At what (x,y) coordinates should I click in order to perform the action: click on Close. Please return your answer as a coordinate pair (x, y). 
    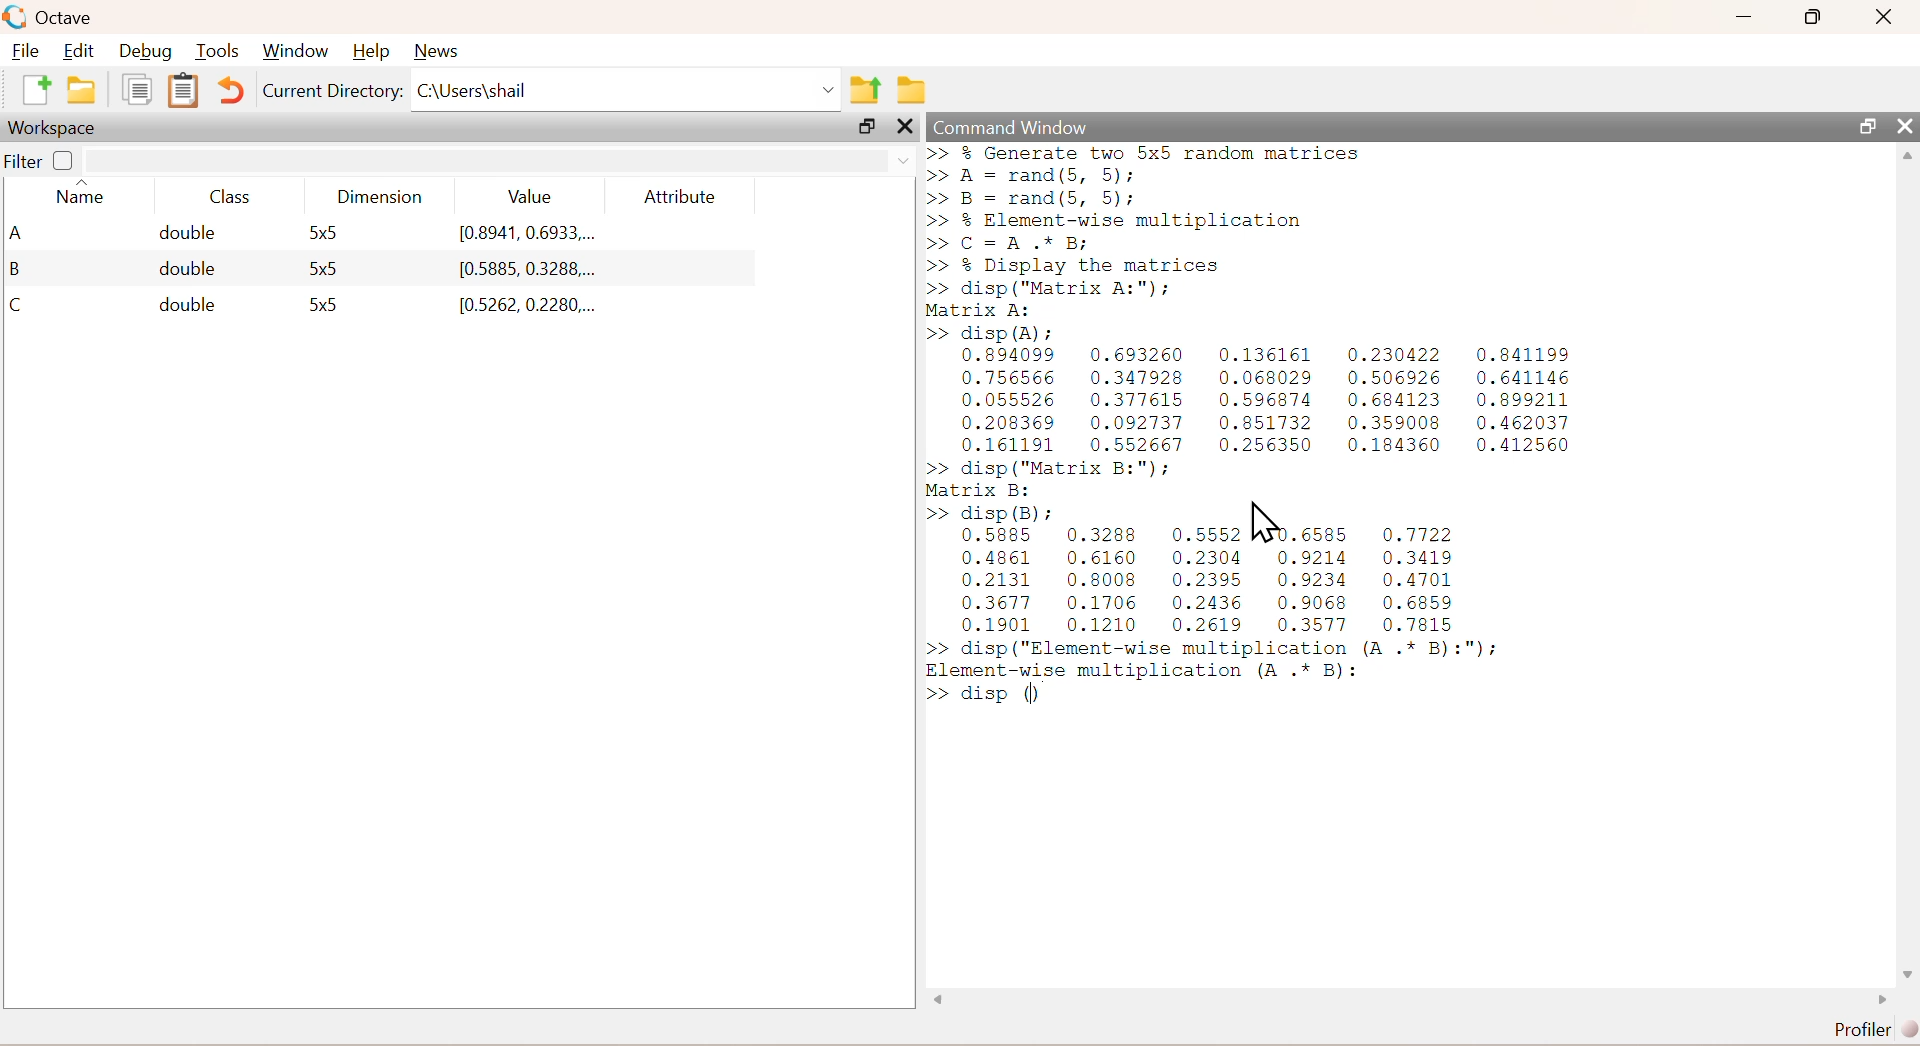
    Looking at the image, I should click on (1902, 122).